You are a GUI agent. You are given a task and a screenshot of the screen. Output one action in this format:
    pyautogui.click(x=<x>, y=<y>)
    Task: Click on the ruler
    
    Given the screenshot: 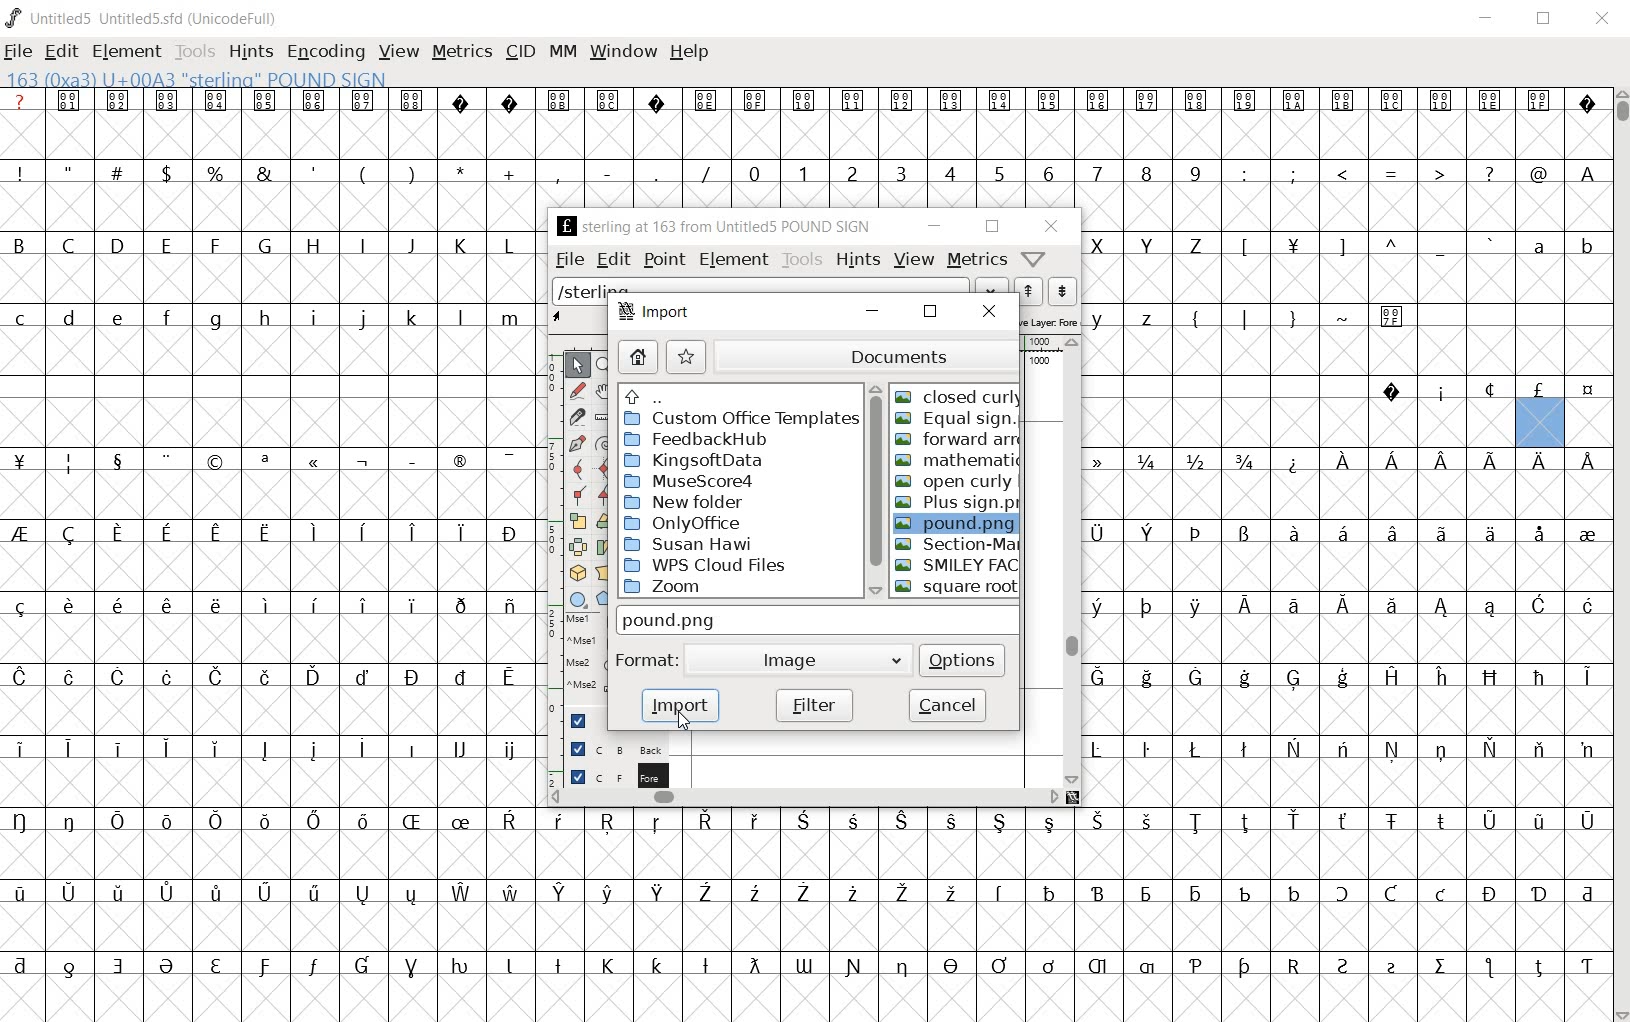 What is the action you would take?
    pyautogui.click(x=604, y=418)
    